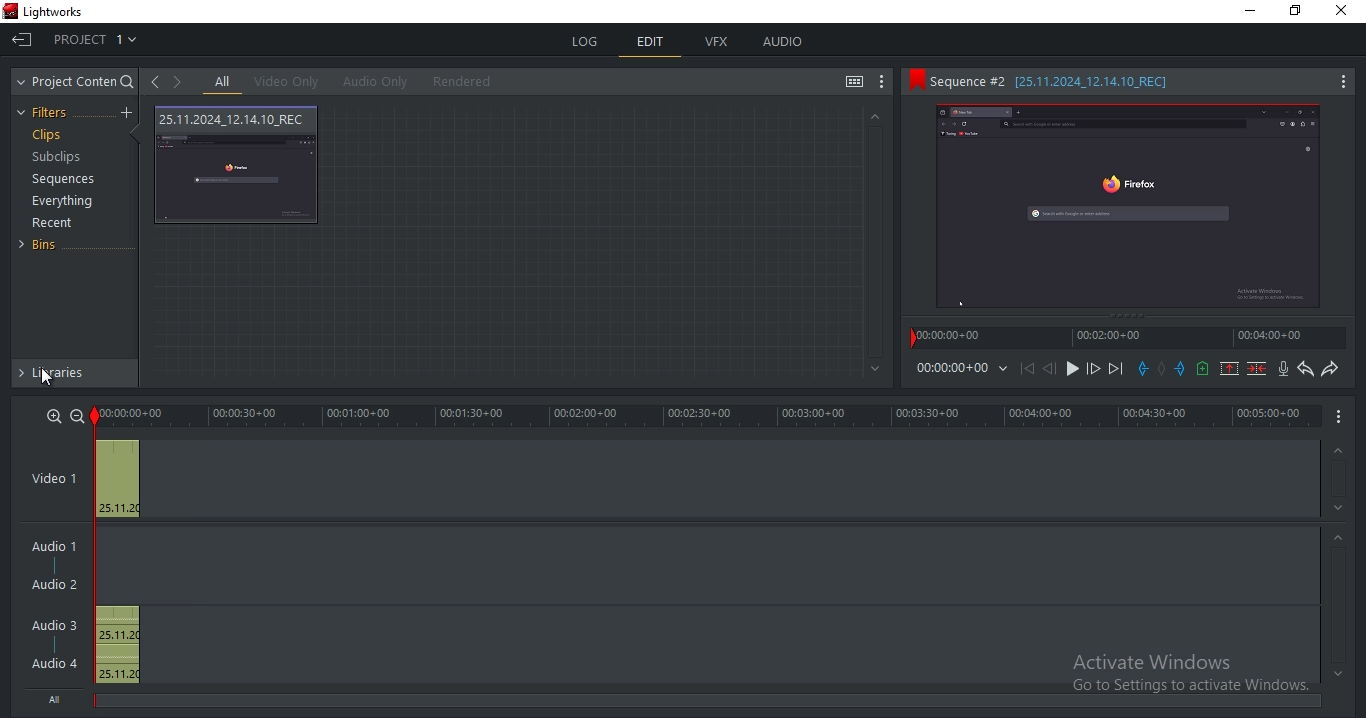 The image size is (1366, 718). What do you see at coordinates (75, 415) in the screenshot?
I see `zoom out` at bounding box center [75, 415].